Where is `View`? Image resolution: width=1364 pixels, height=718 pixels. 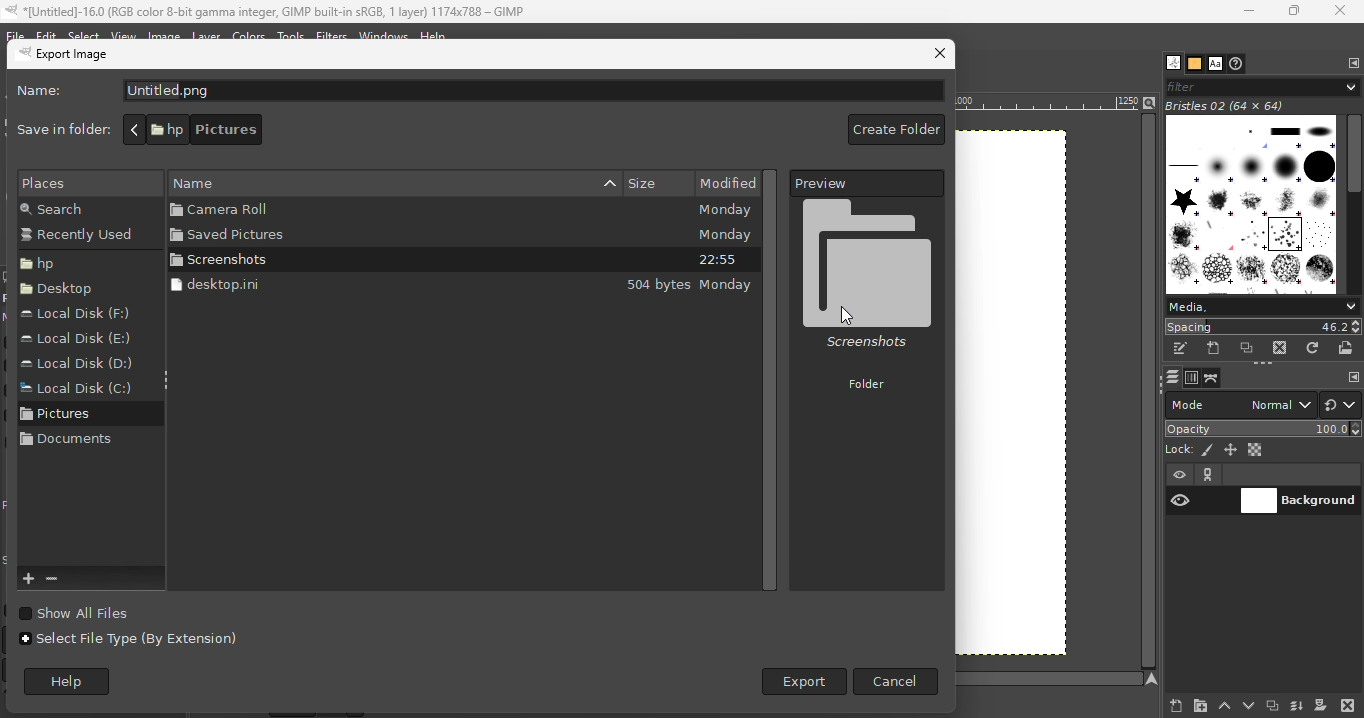 View is located at coordinates (124, 34).